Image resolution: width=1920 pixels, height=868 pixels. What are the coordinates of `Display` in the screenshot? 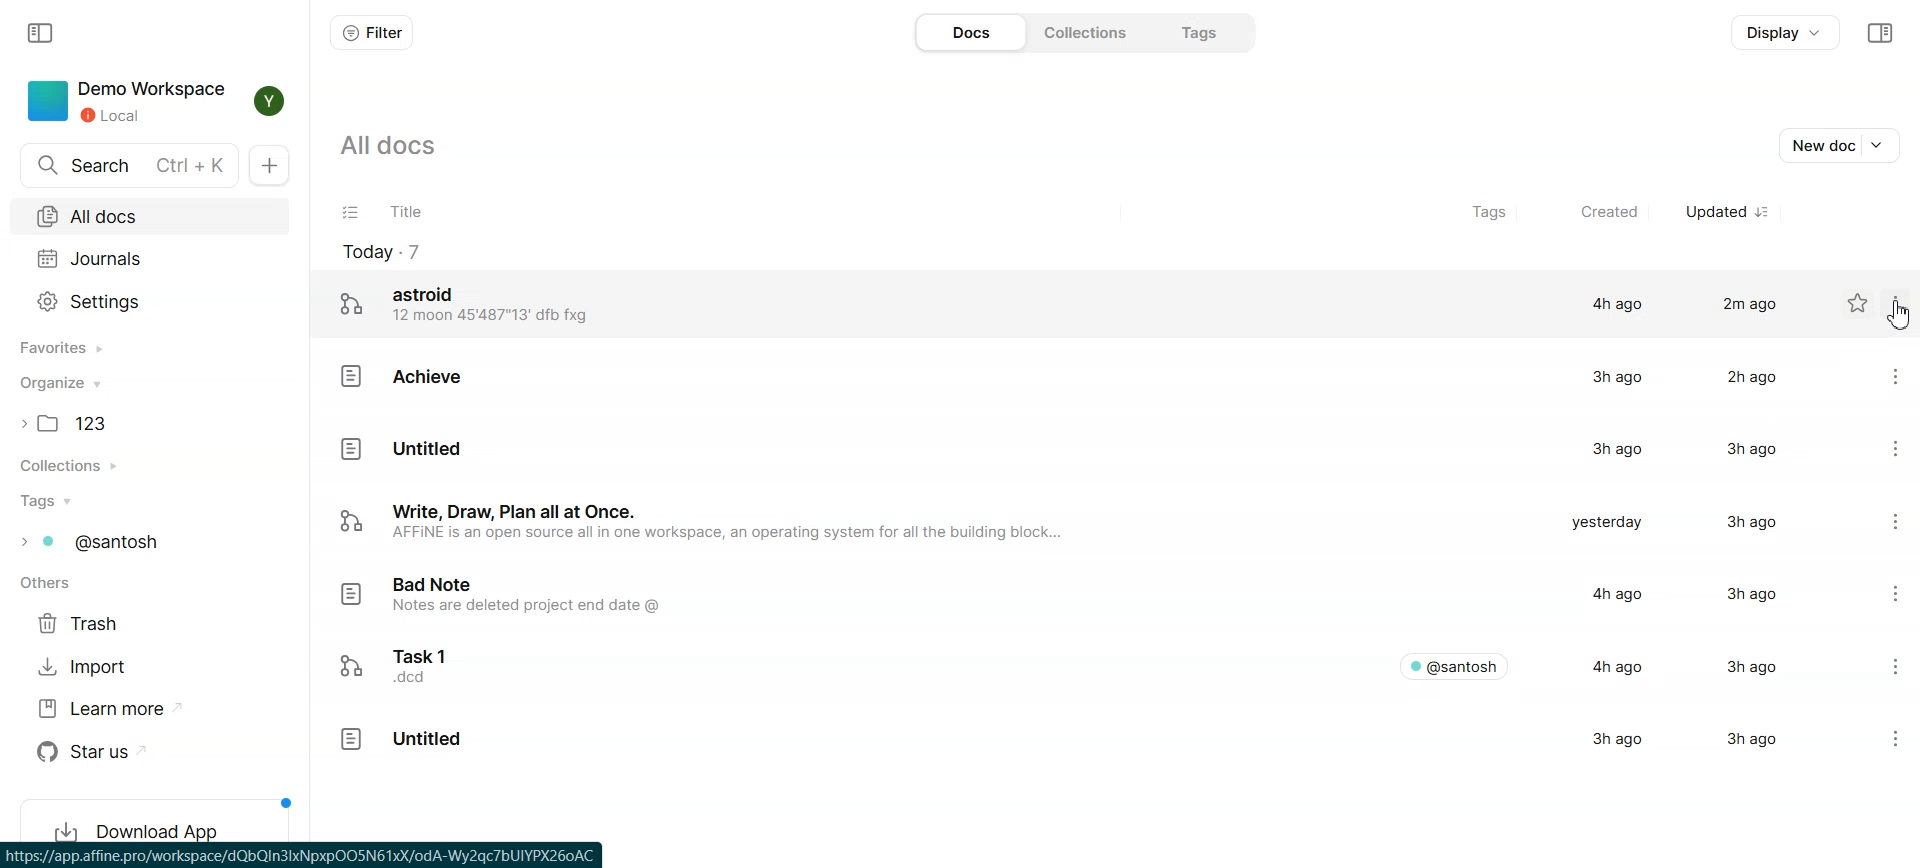 It's located at (1787, 32).